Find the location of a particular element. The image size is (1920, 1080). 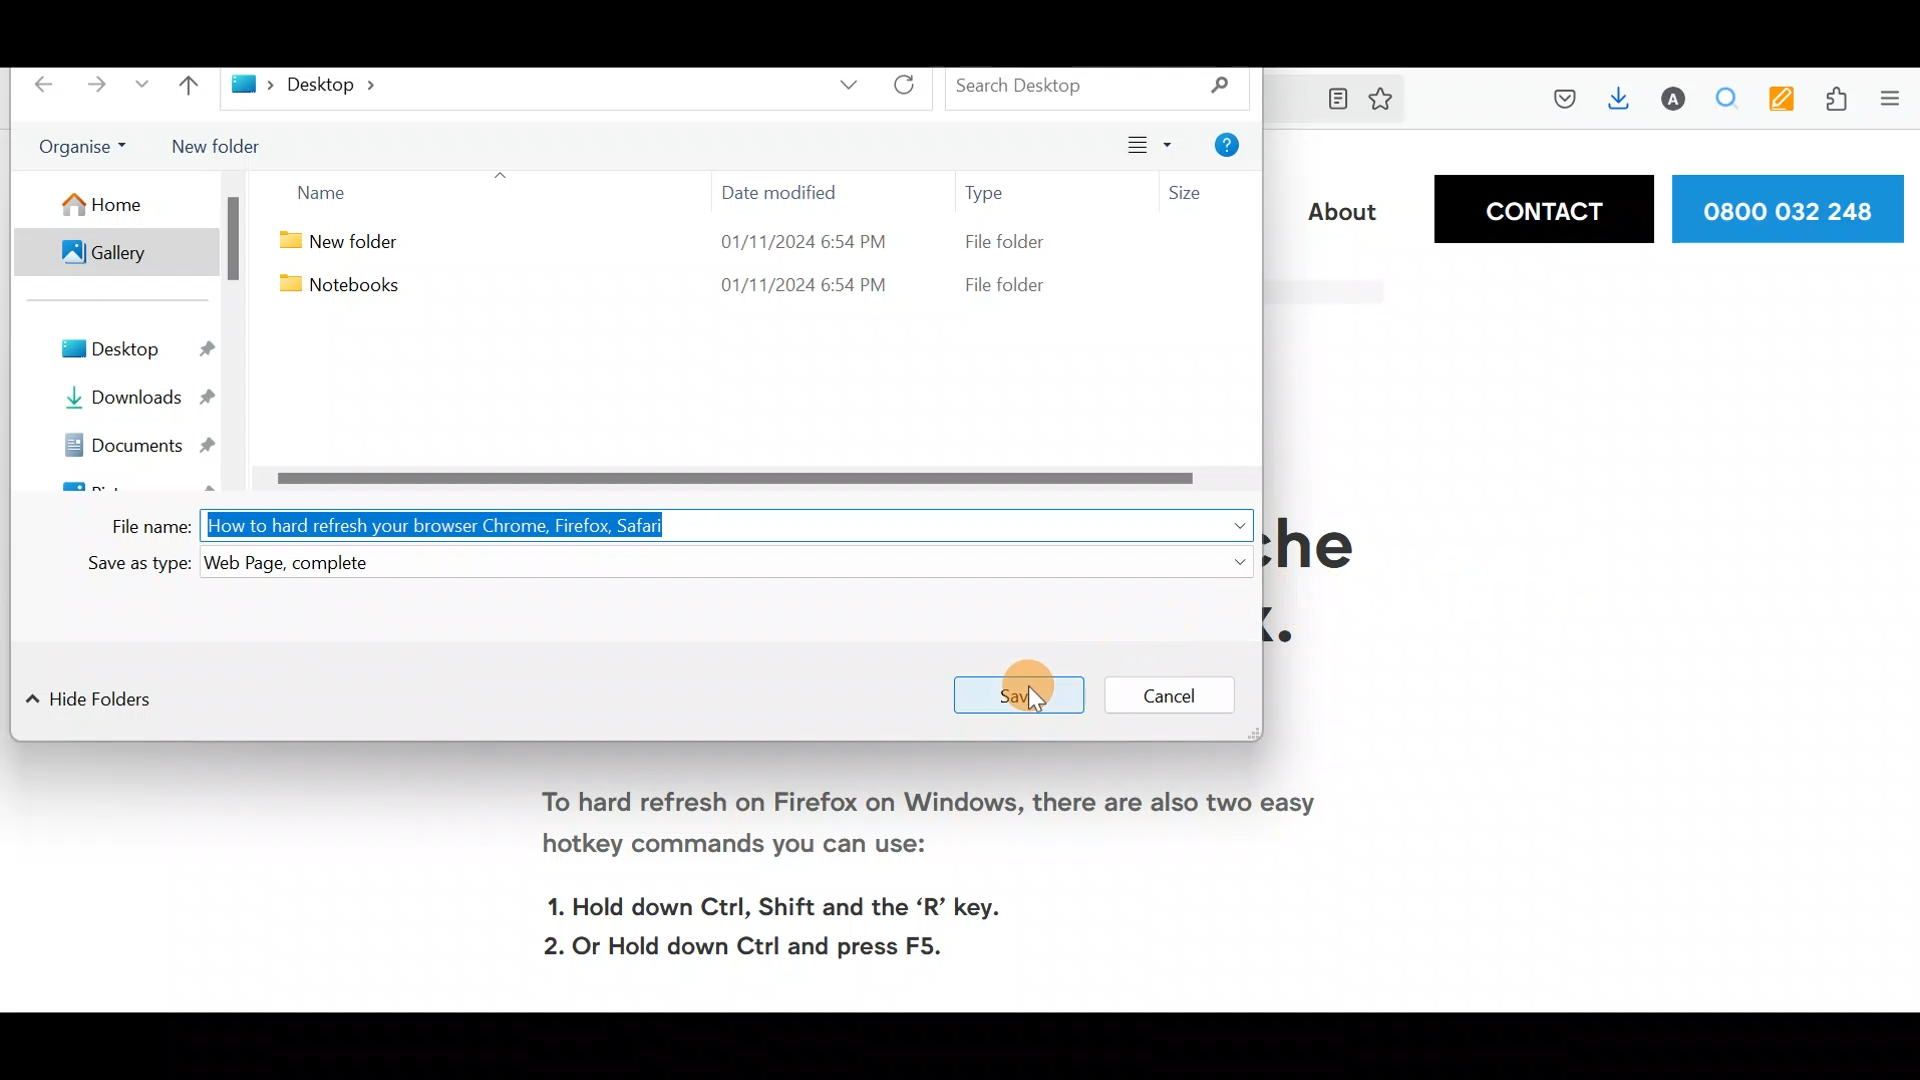

Notebooks is located at coordinates (337, 288).